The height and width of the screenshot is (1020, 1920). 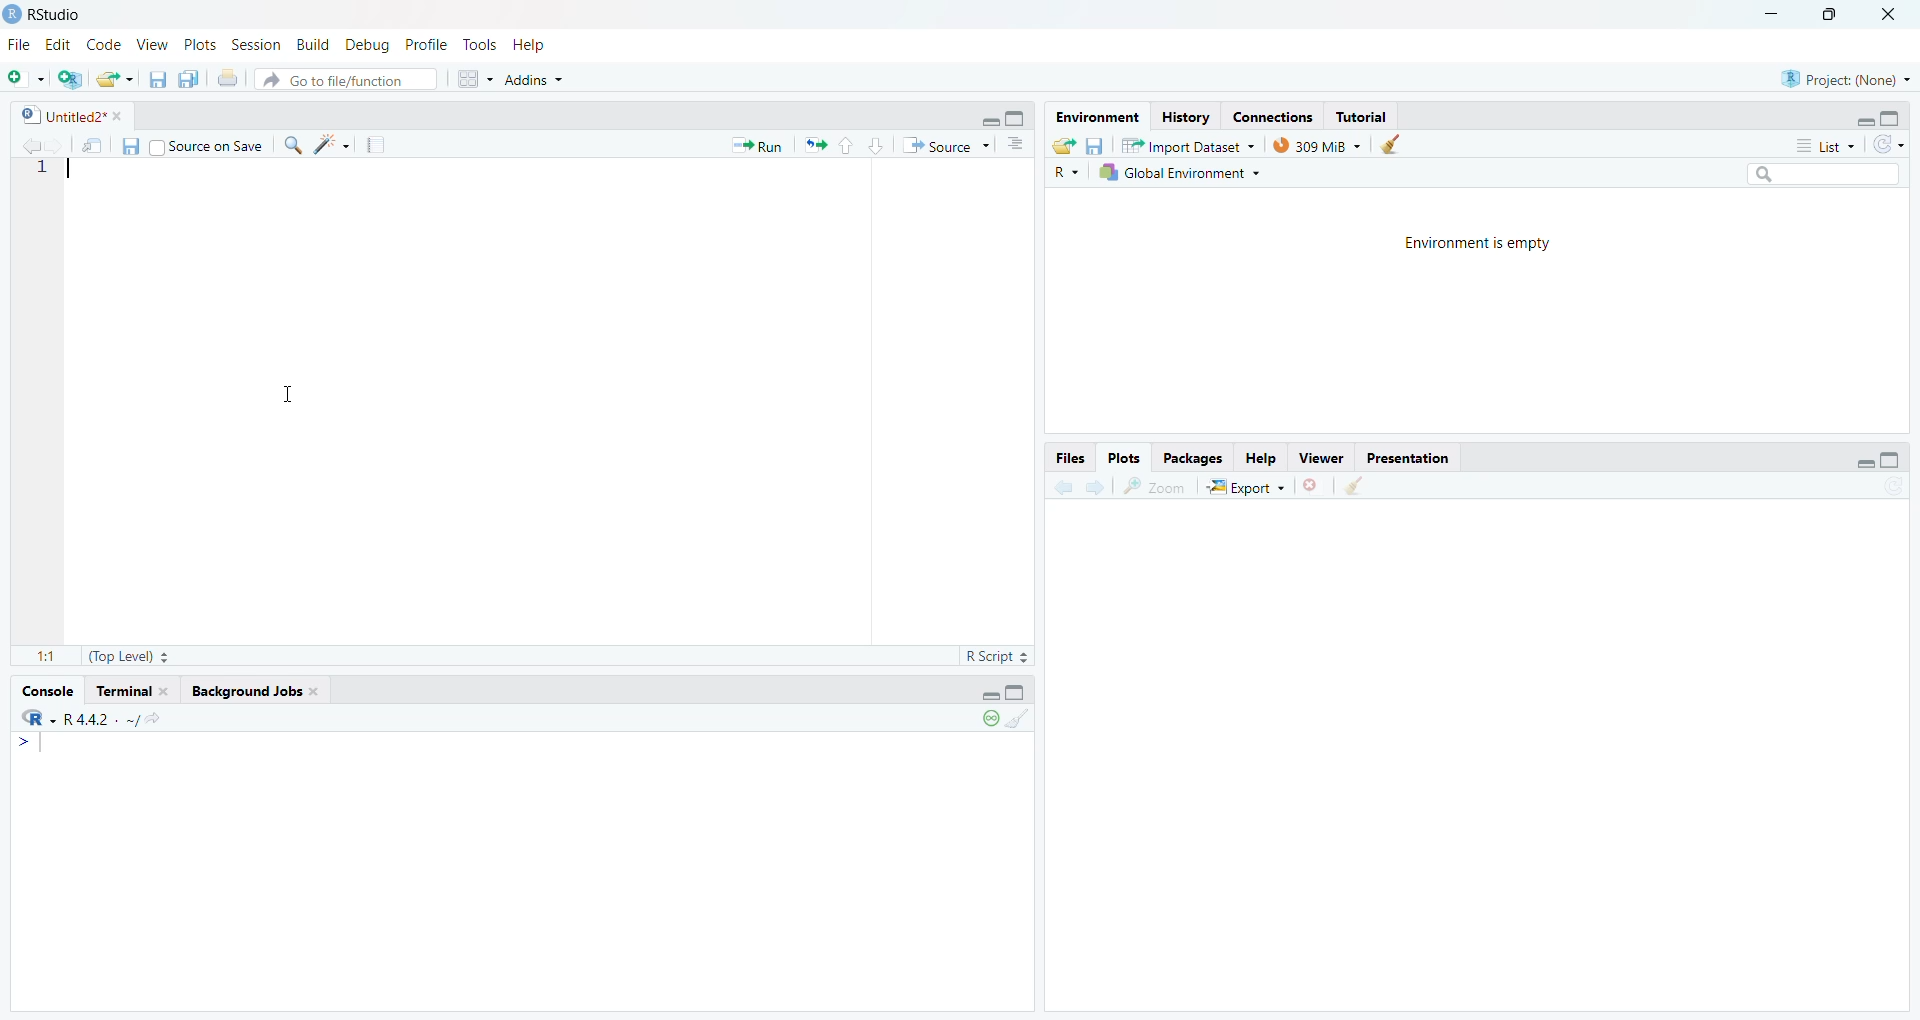 I want to click on Debug, so click(x=365, y=48).